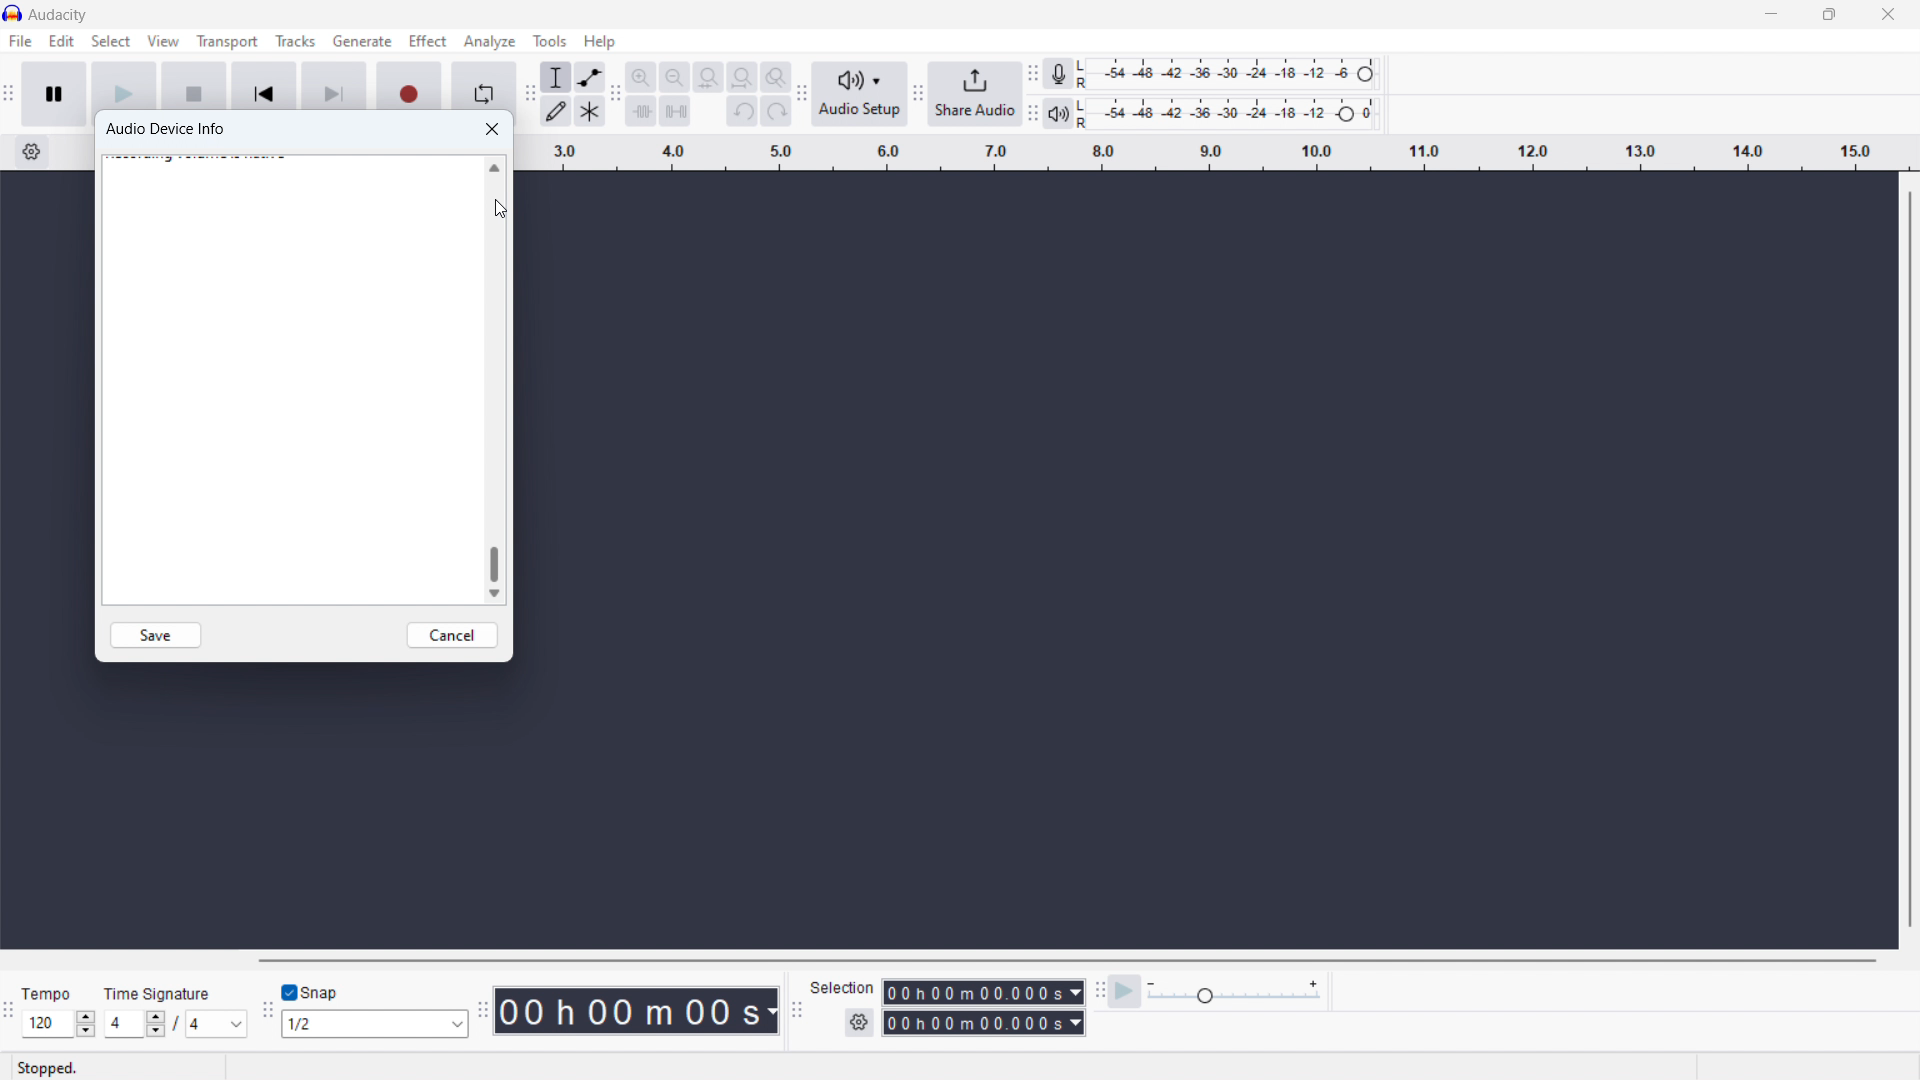 The height and width of the screenshot is (1080, 1920). Describe the element at coordinates (1228, 113) in the screenshot. I see `playback level` at that location.